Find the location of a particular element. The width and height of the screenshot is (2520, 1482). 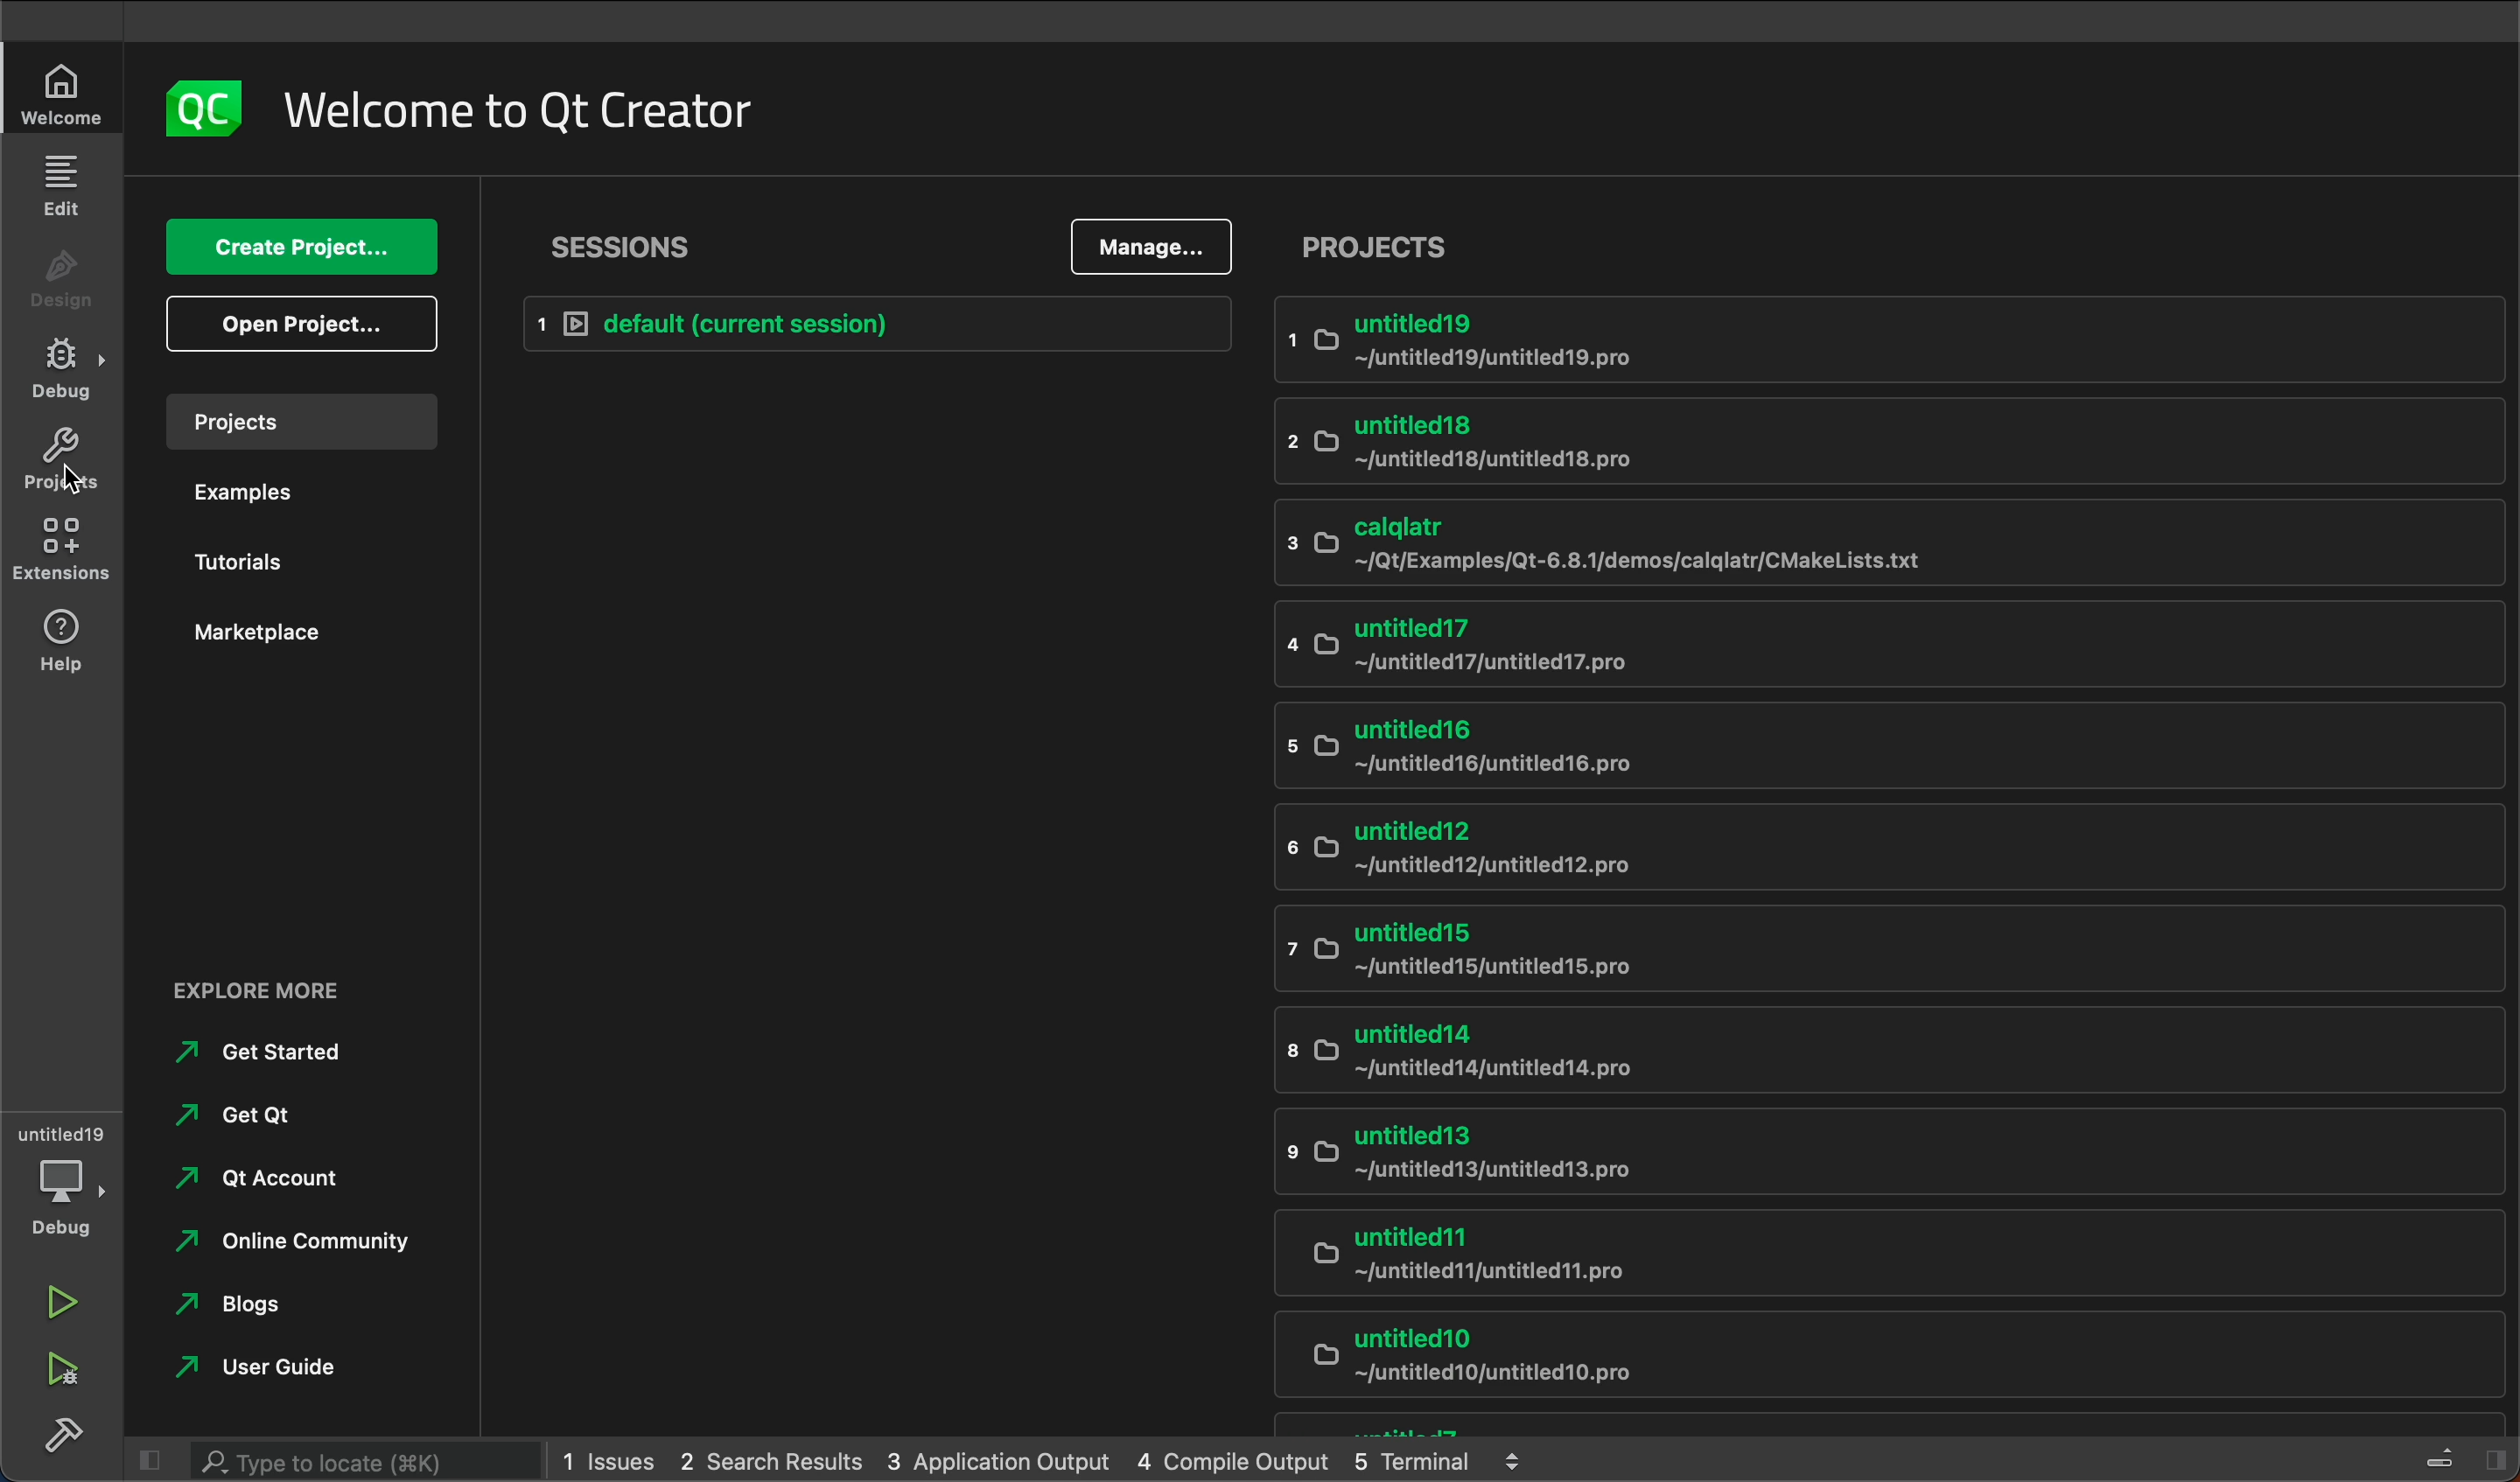

qt account is located at coordinates (268, 1170).